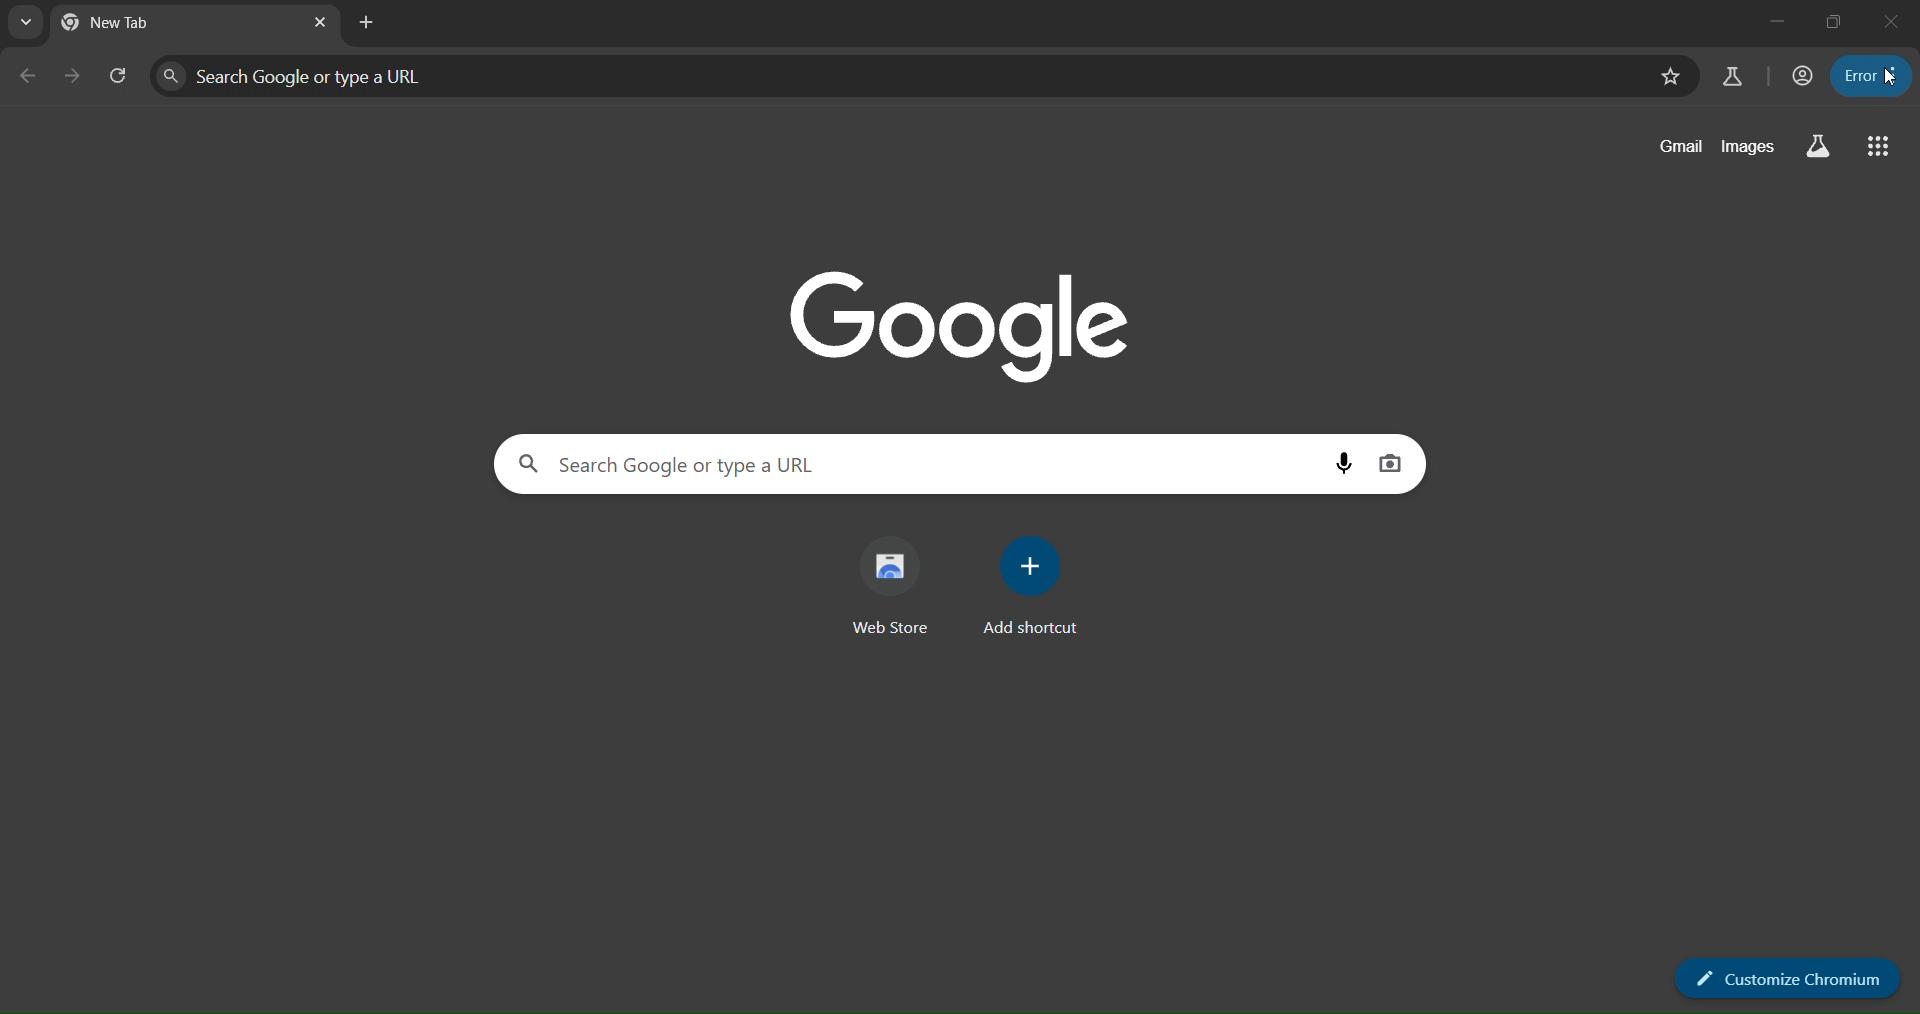 The width and height of the screenshot is (1920, 1014). I want to click on accounts, so click(1805, 77).